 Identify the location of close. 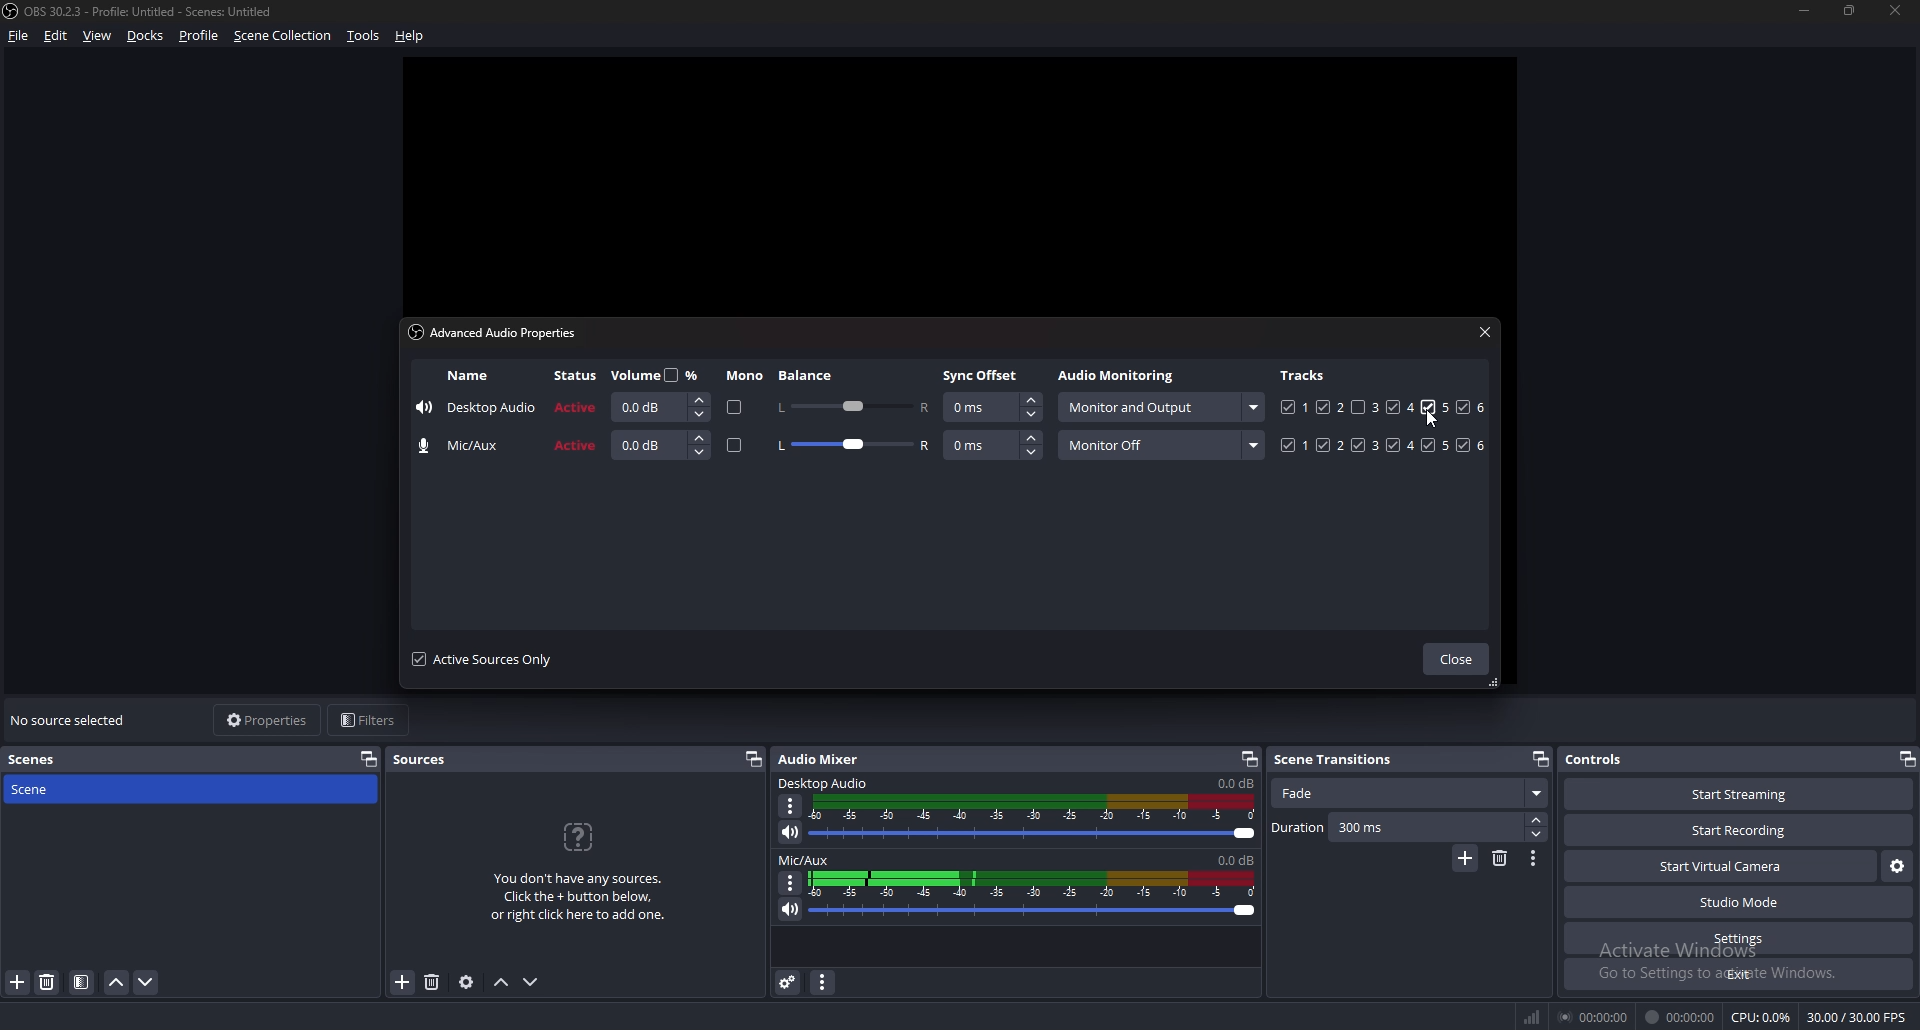
(1485, 331).